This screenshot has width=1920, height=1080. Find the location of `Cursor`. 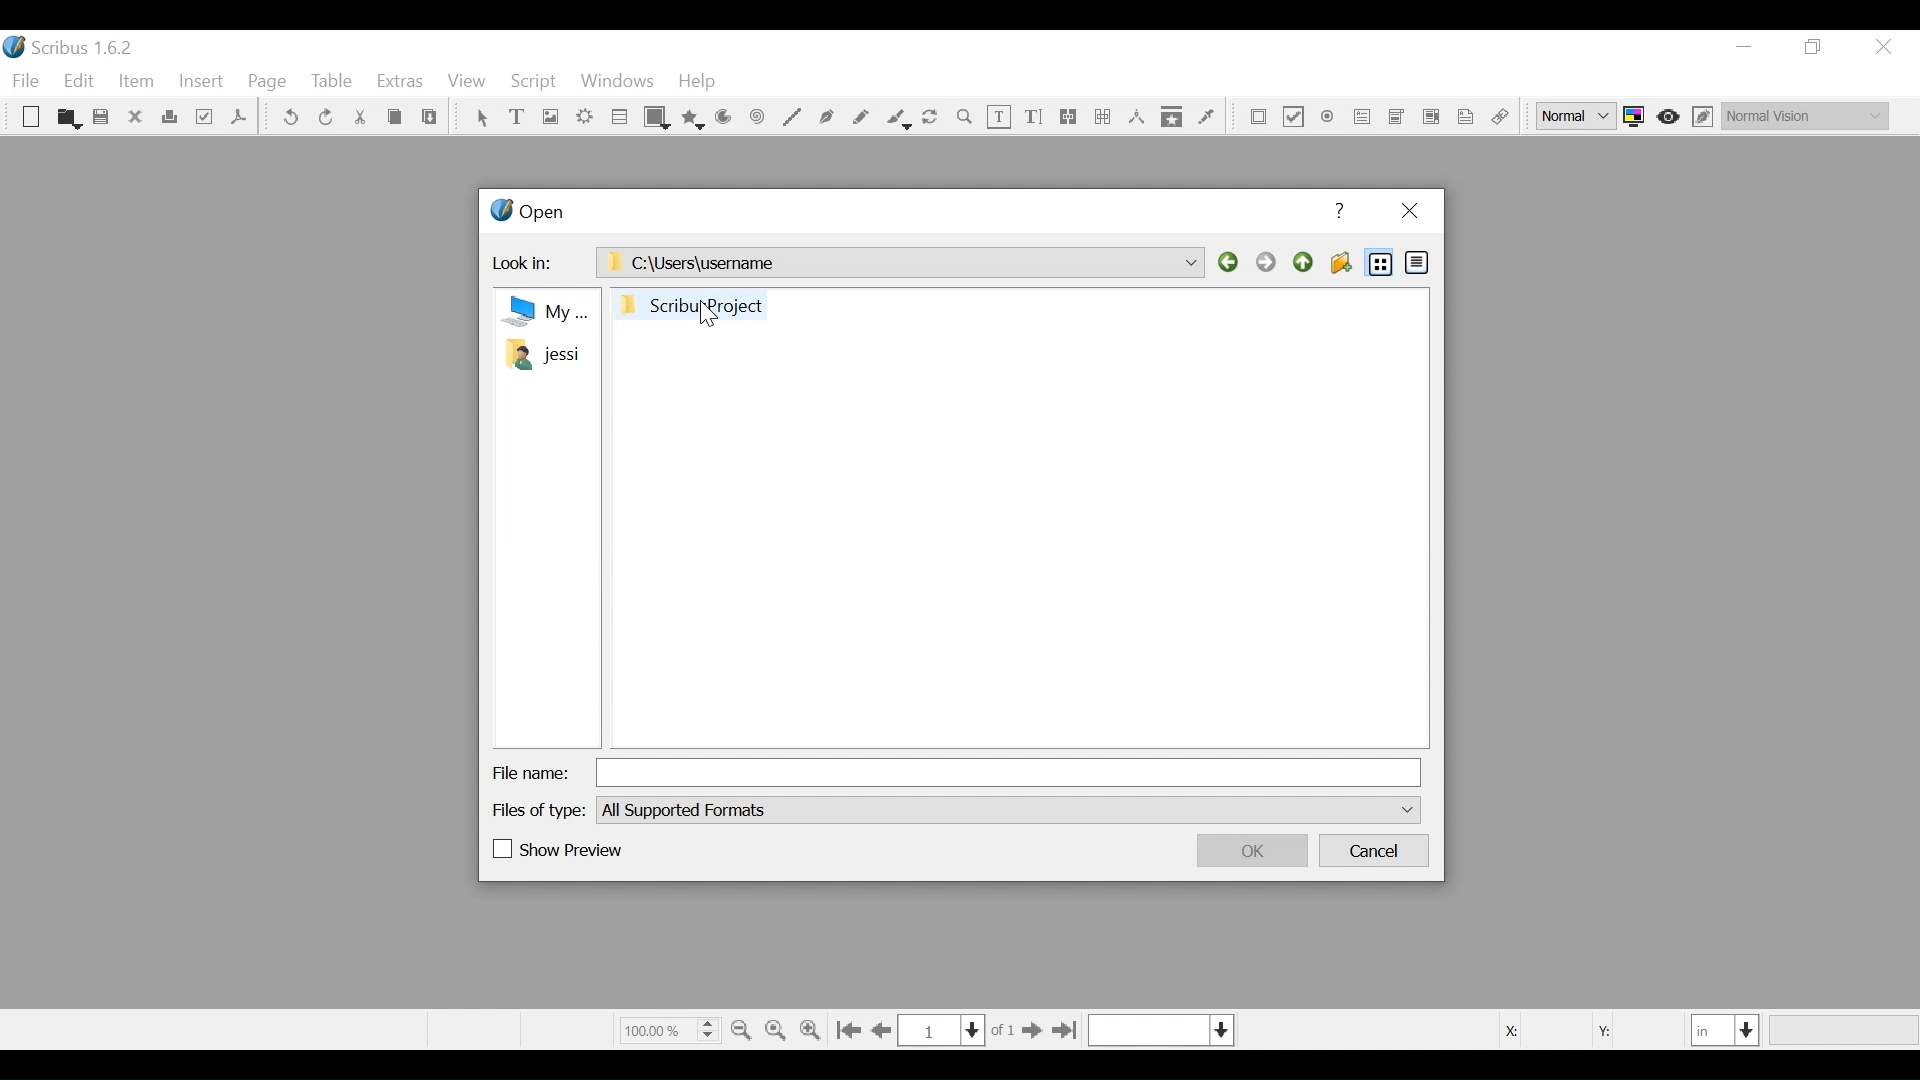

Cursor is located at coordinates (713, 314).